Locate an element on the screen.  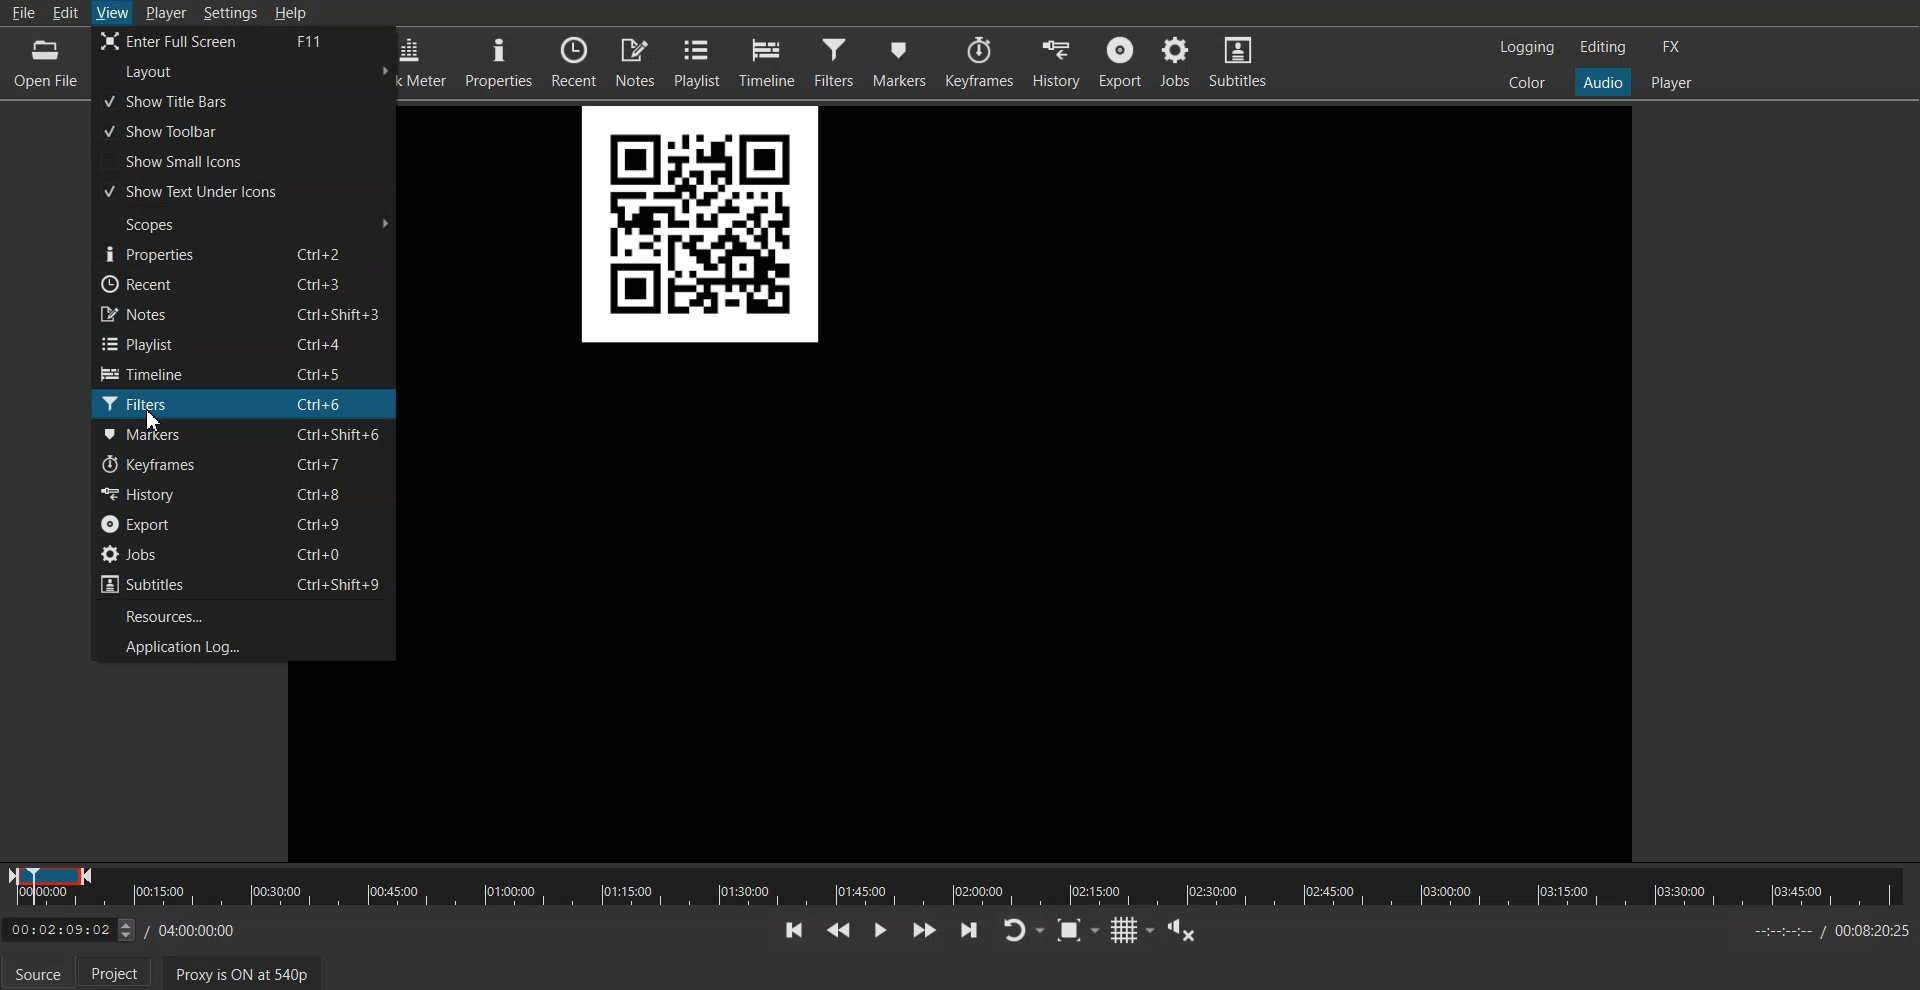
Play Quickly backwards is located at coordinates (840, 930).